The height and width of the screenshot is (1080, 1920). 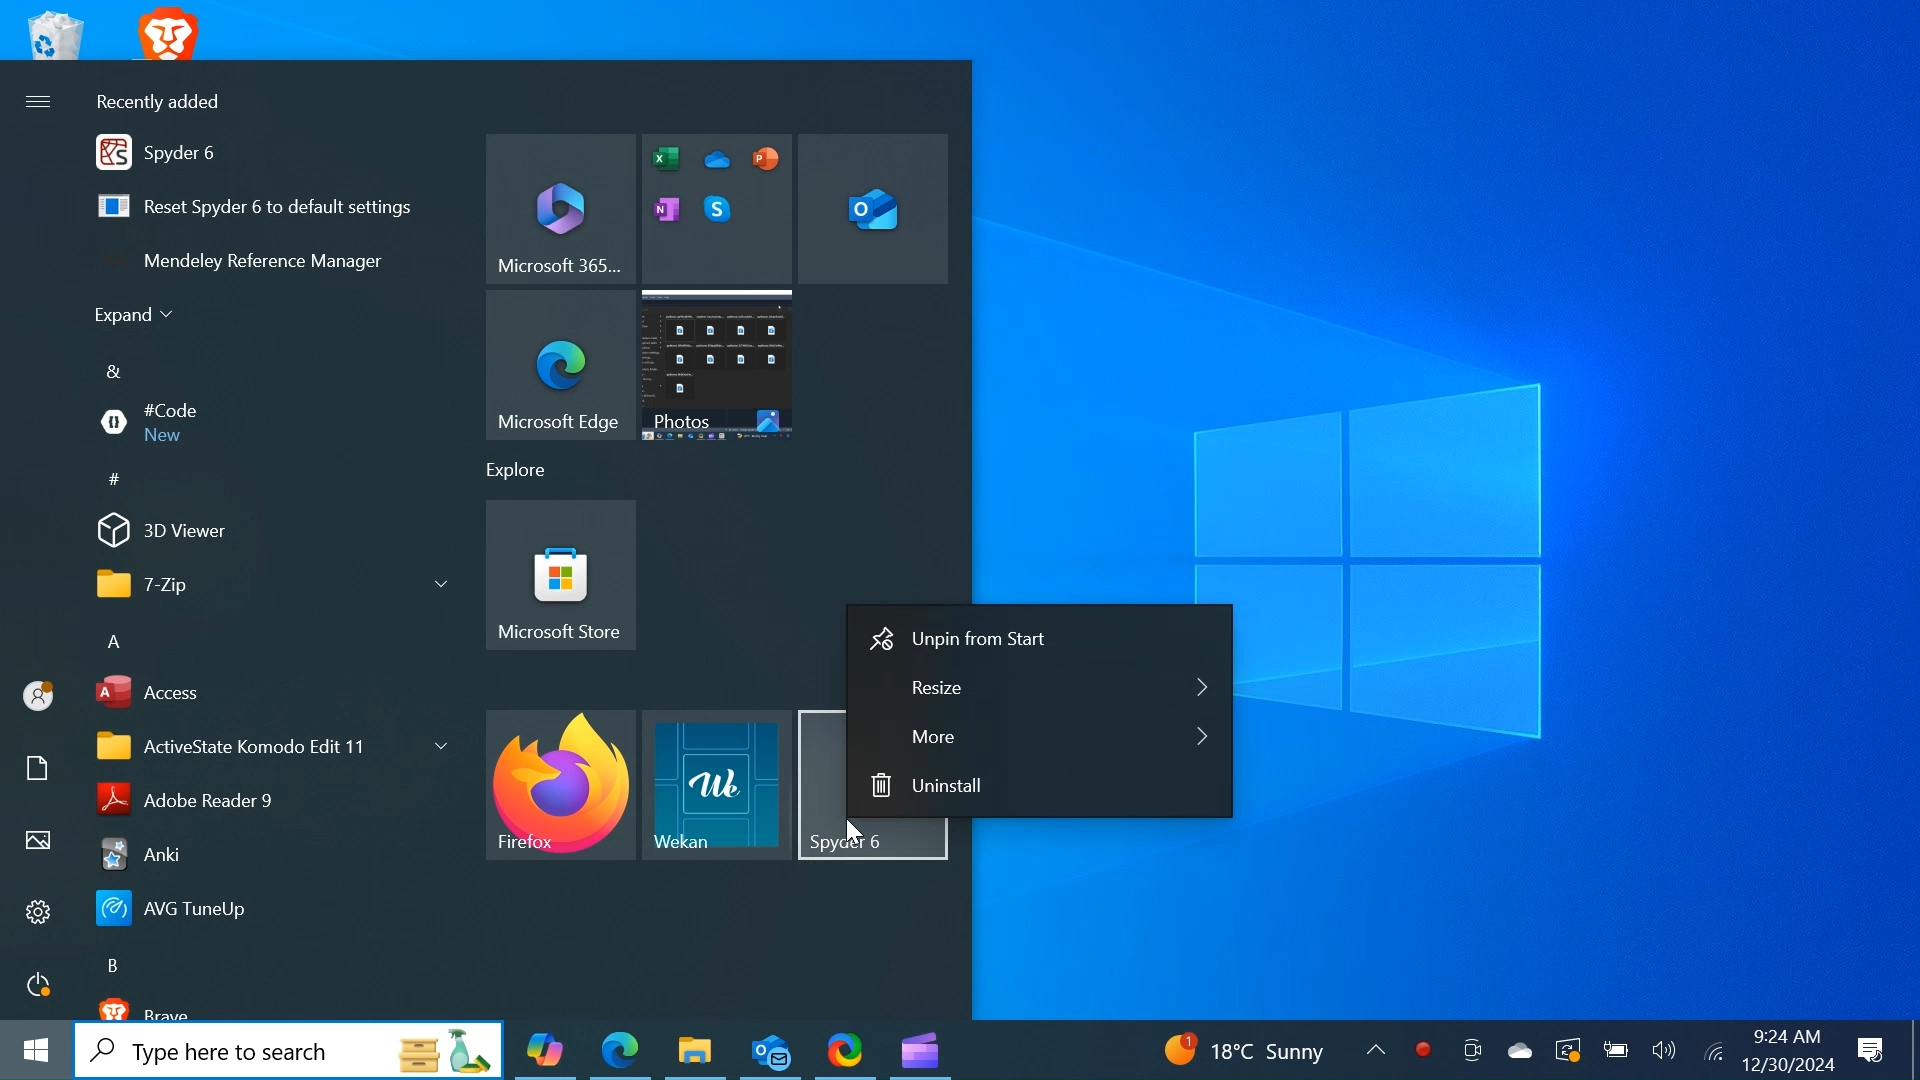 I want to click on Microsoft Store, so click(x=562, y=576).